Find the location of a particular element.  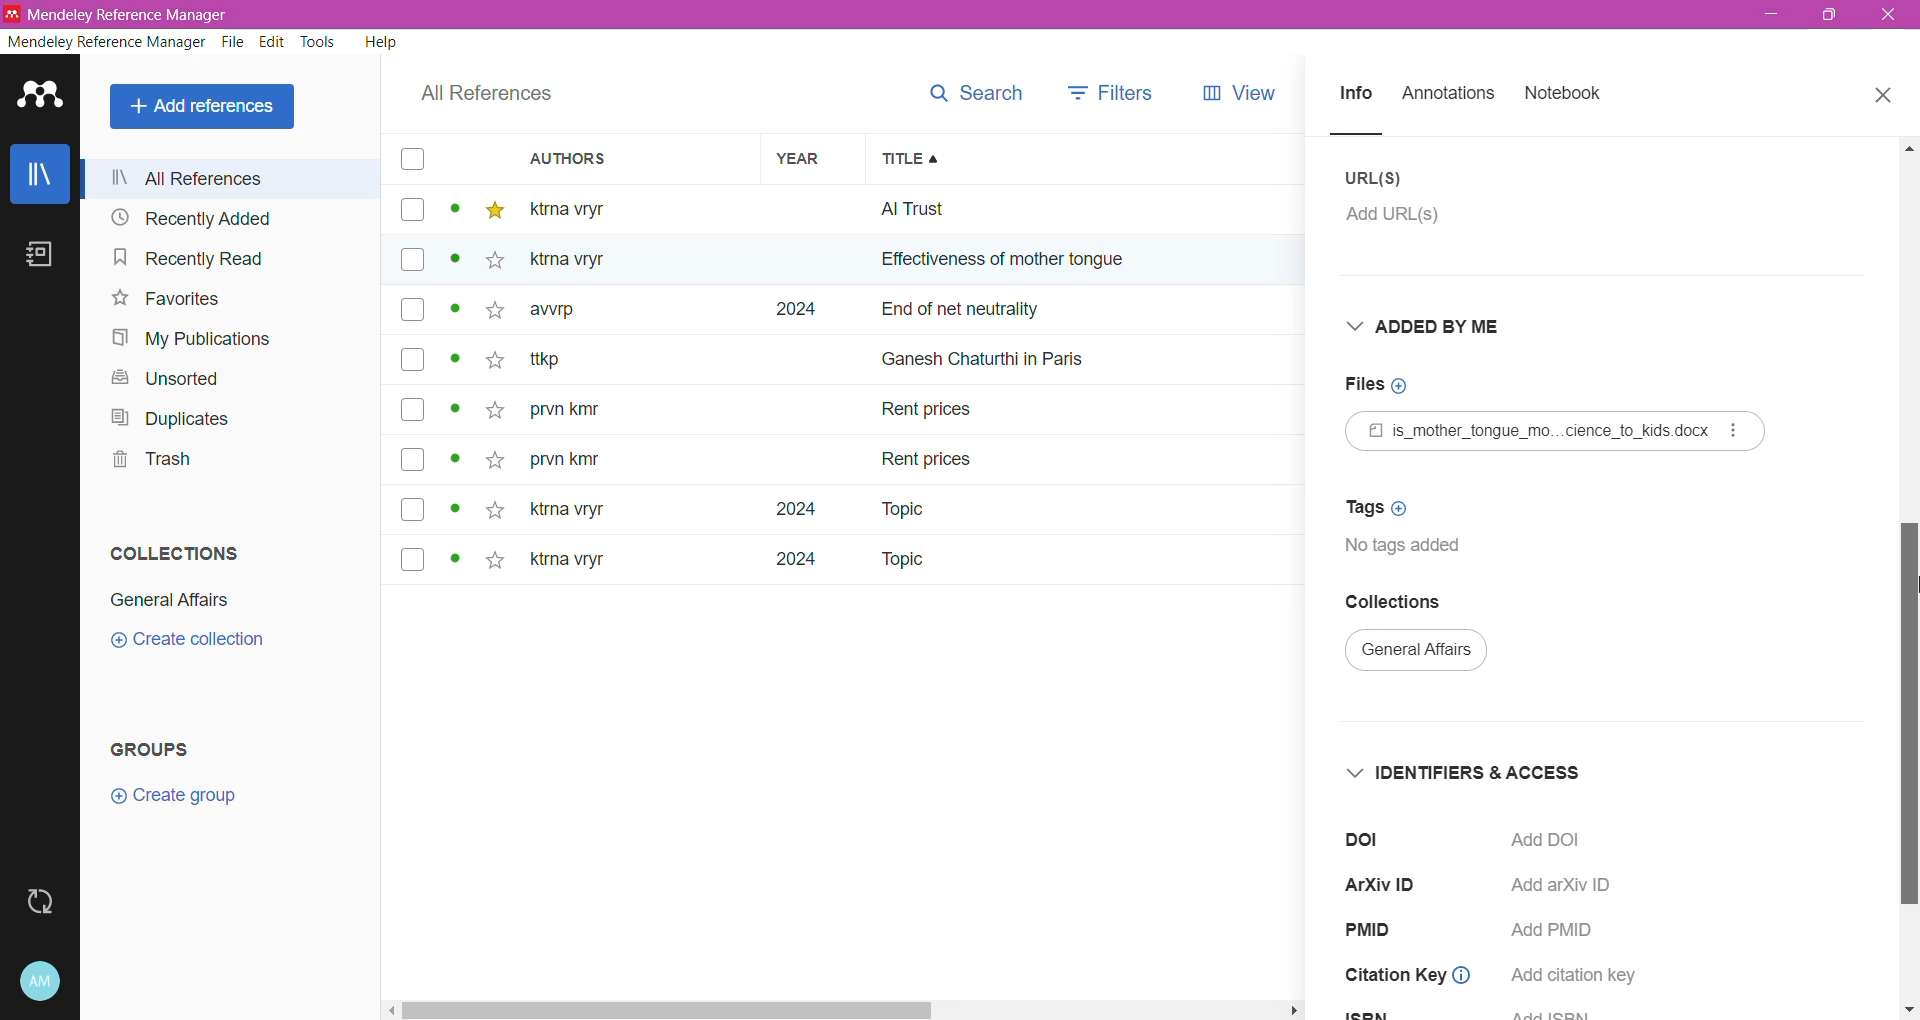

Click to add Files is located at coordinates (1387, 385).